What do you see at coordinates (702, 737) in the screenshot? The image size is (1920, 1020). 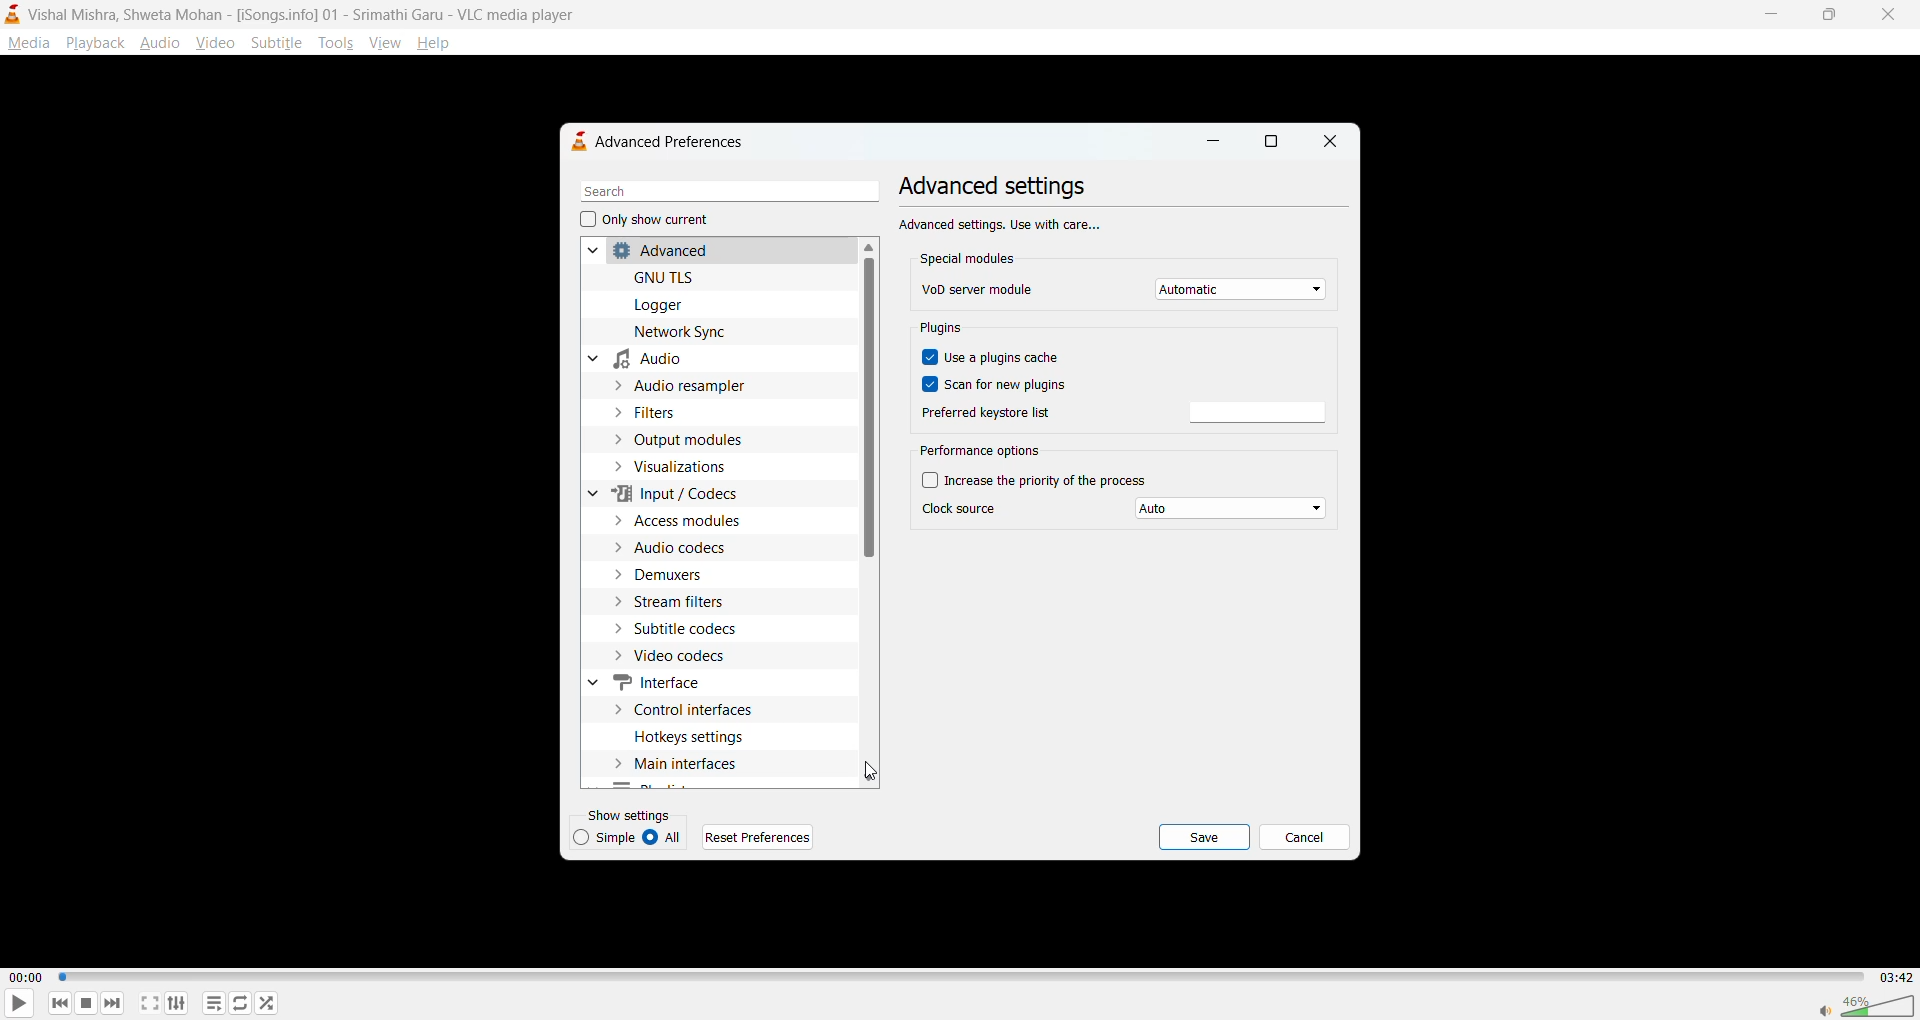 I see `hotkeys settings` at bounding box center [702, 737].